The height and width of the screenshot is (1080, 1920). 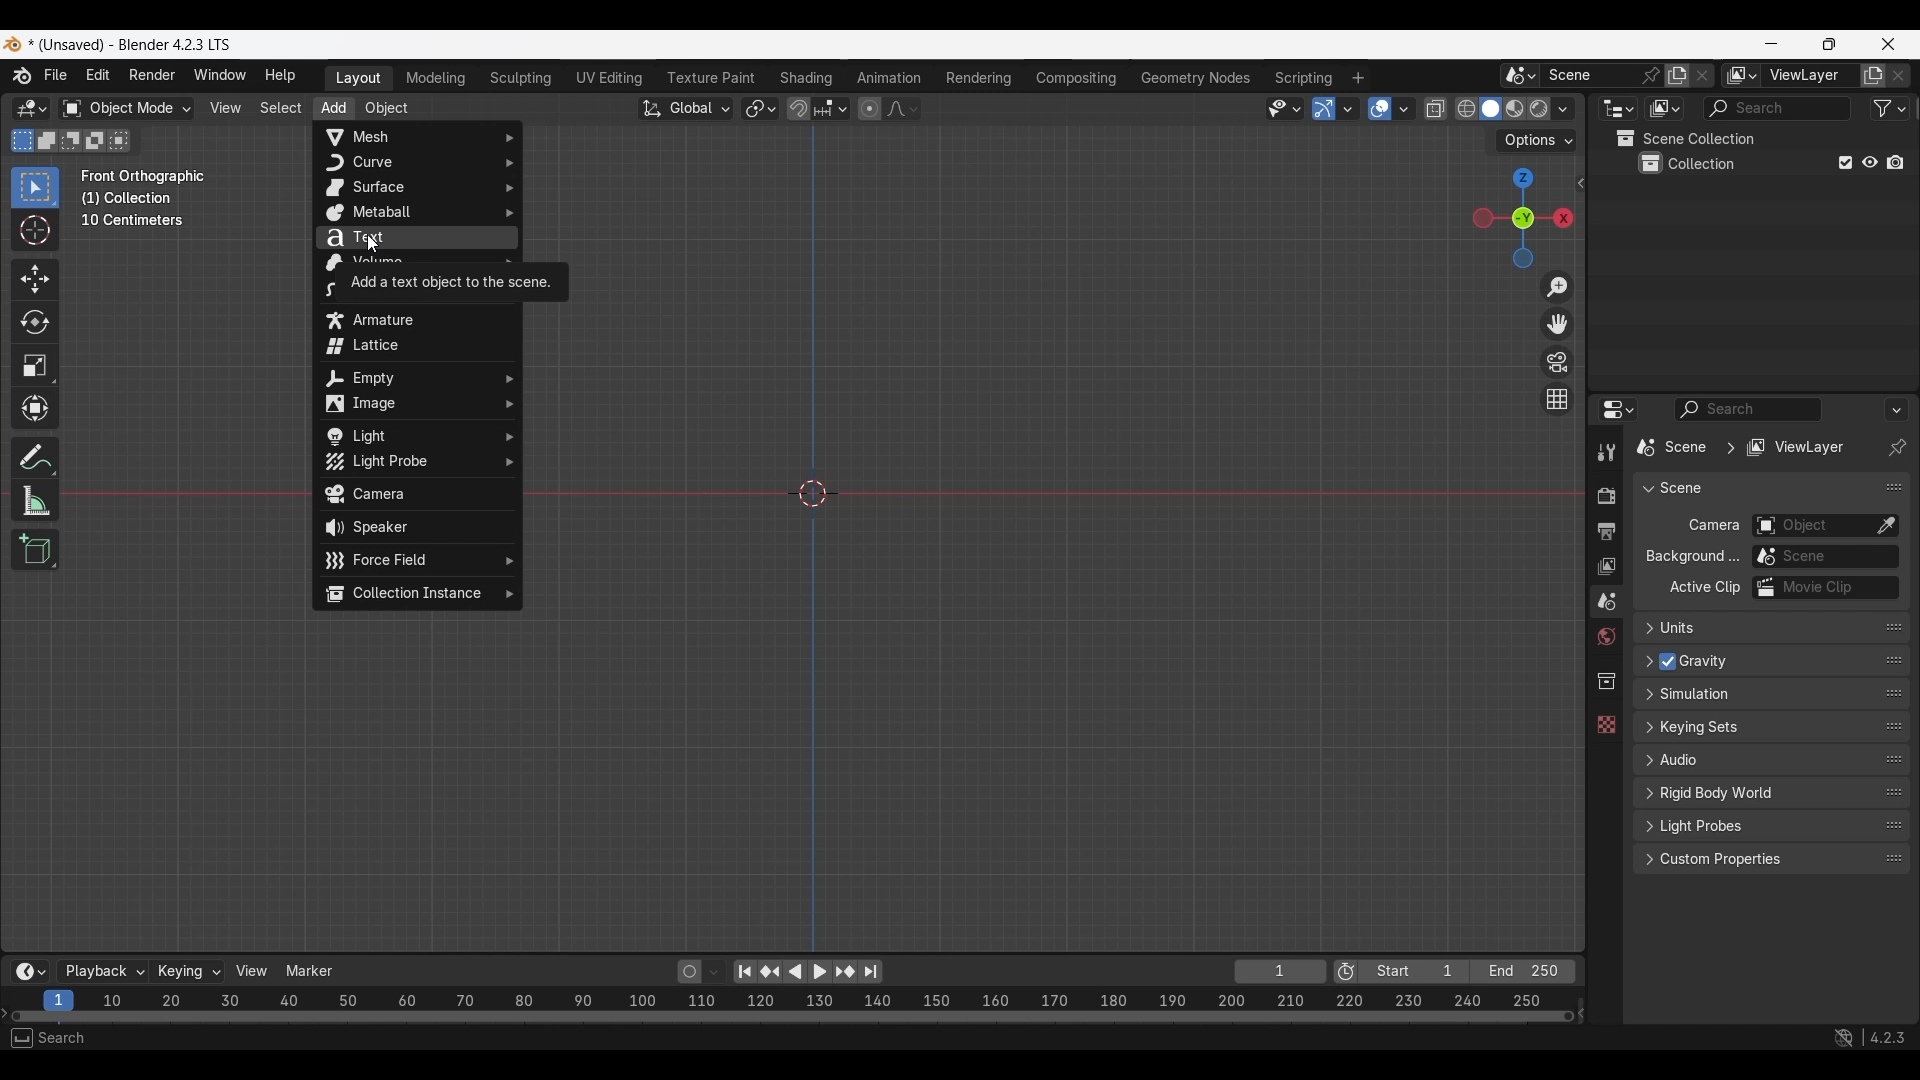 What do you see at coordinates (417, 436) in the screenshot?
I see `Light options` at bounding box center [417, 436].